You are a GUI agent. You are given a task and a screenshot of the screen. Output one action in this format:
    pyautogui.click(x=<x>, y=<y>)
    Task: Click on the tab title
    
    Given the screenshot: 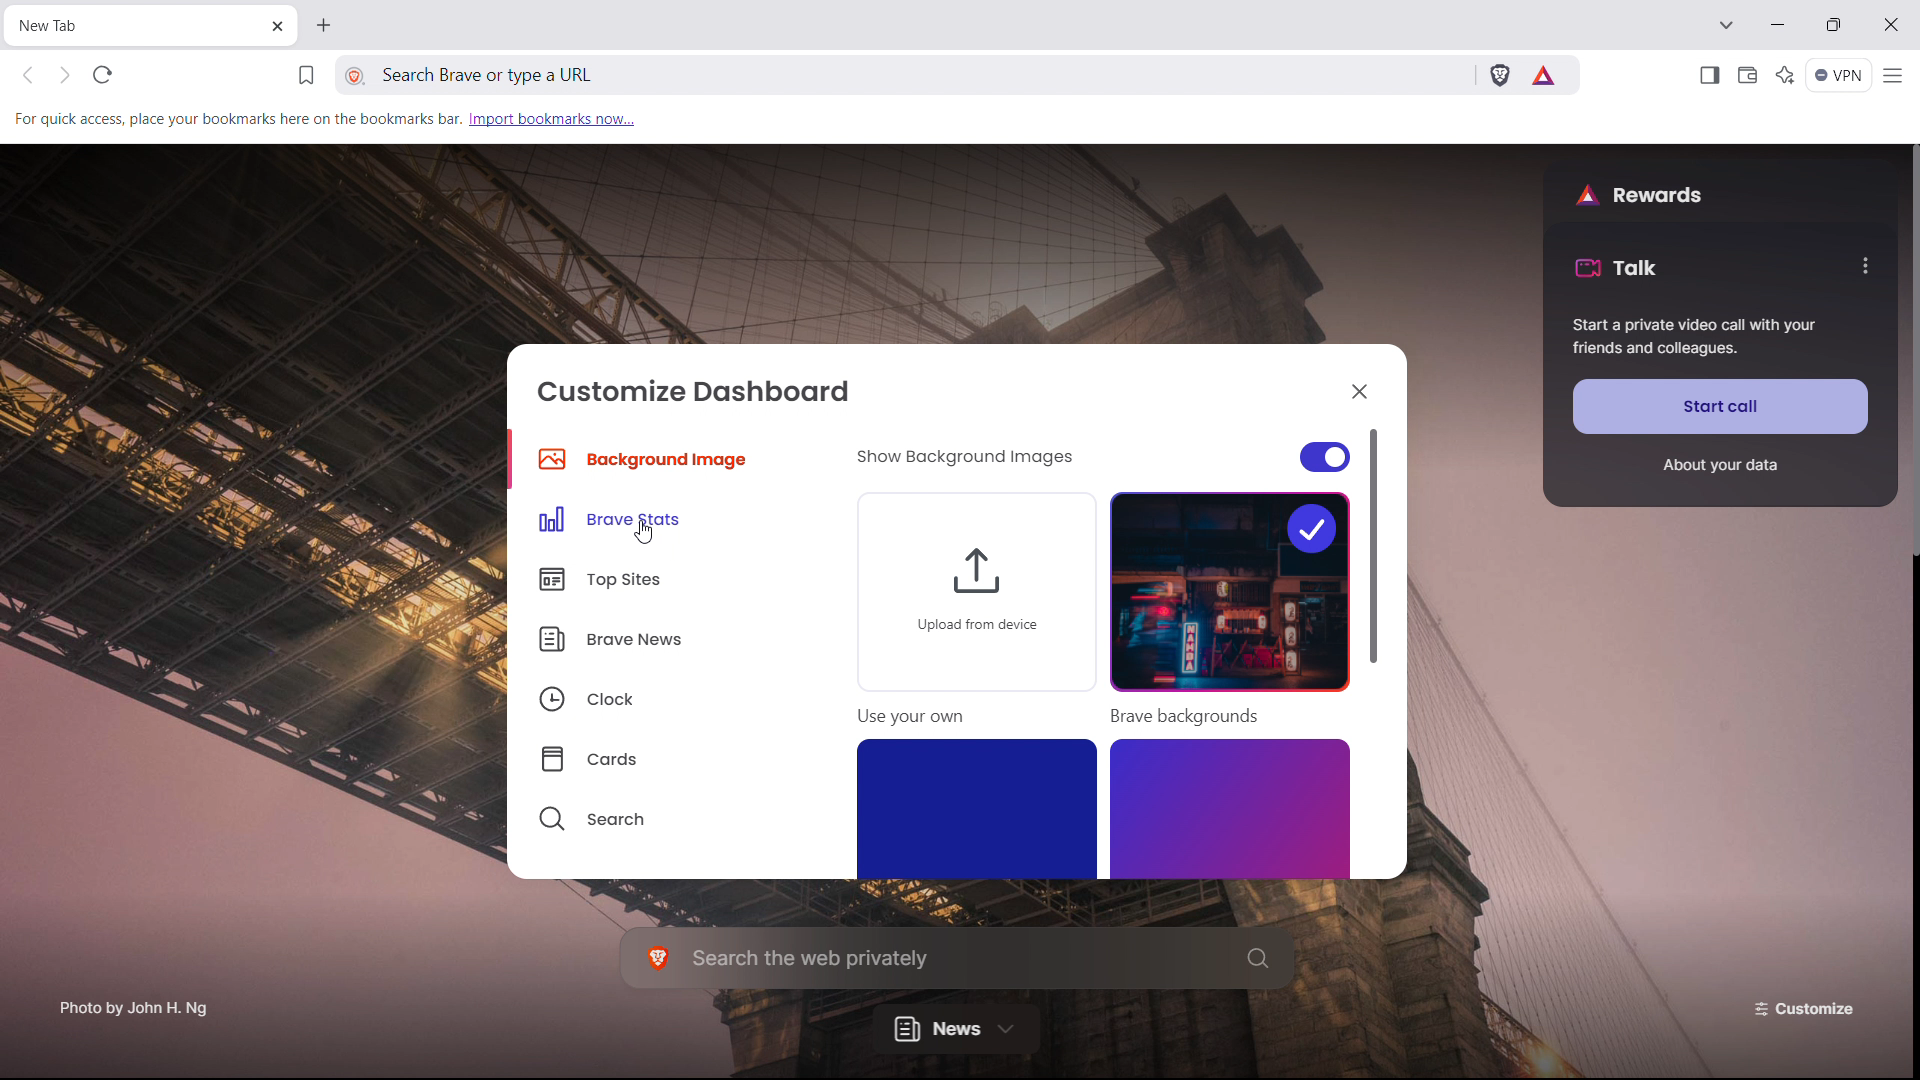 What is the action you would take?
    pyautogui.click(x=62, y=25)
    